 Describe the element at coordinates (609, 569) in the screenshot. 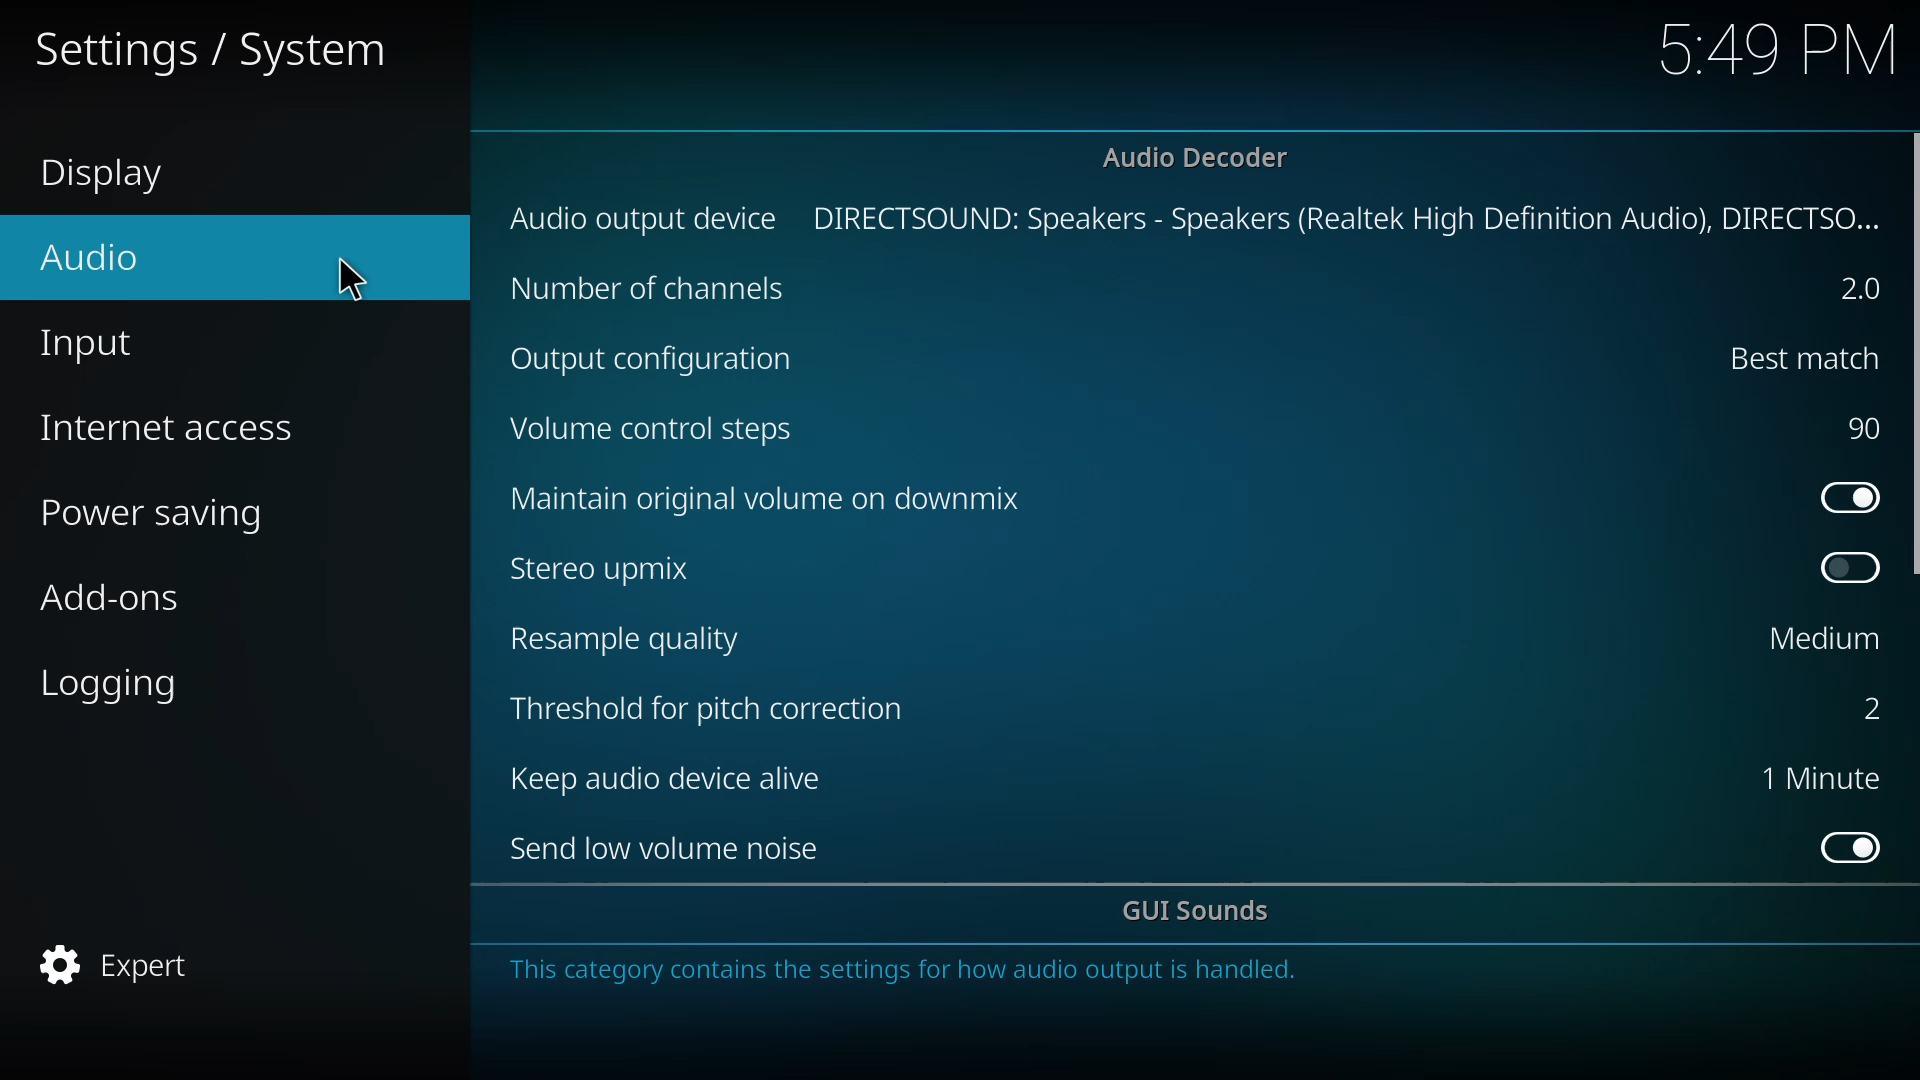

I see `stereo upmix` at that location.